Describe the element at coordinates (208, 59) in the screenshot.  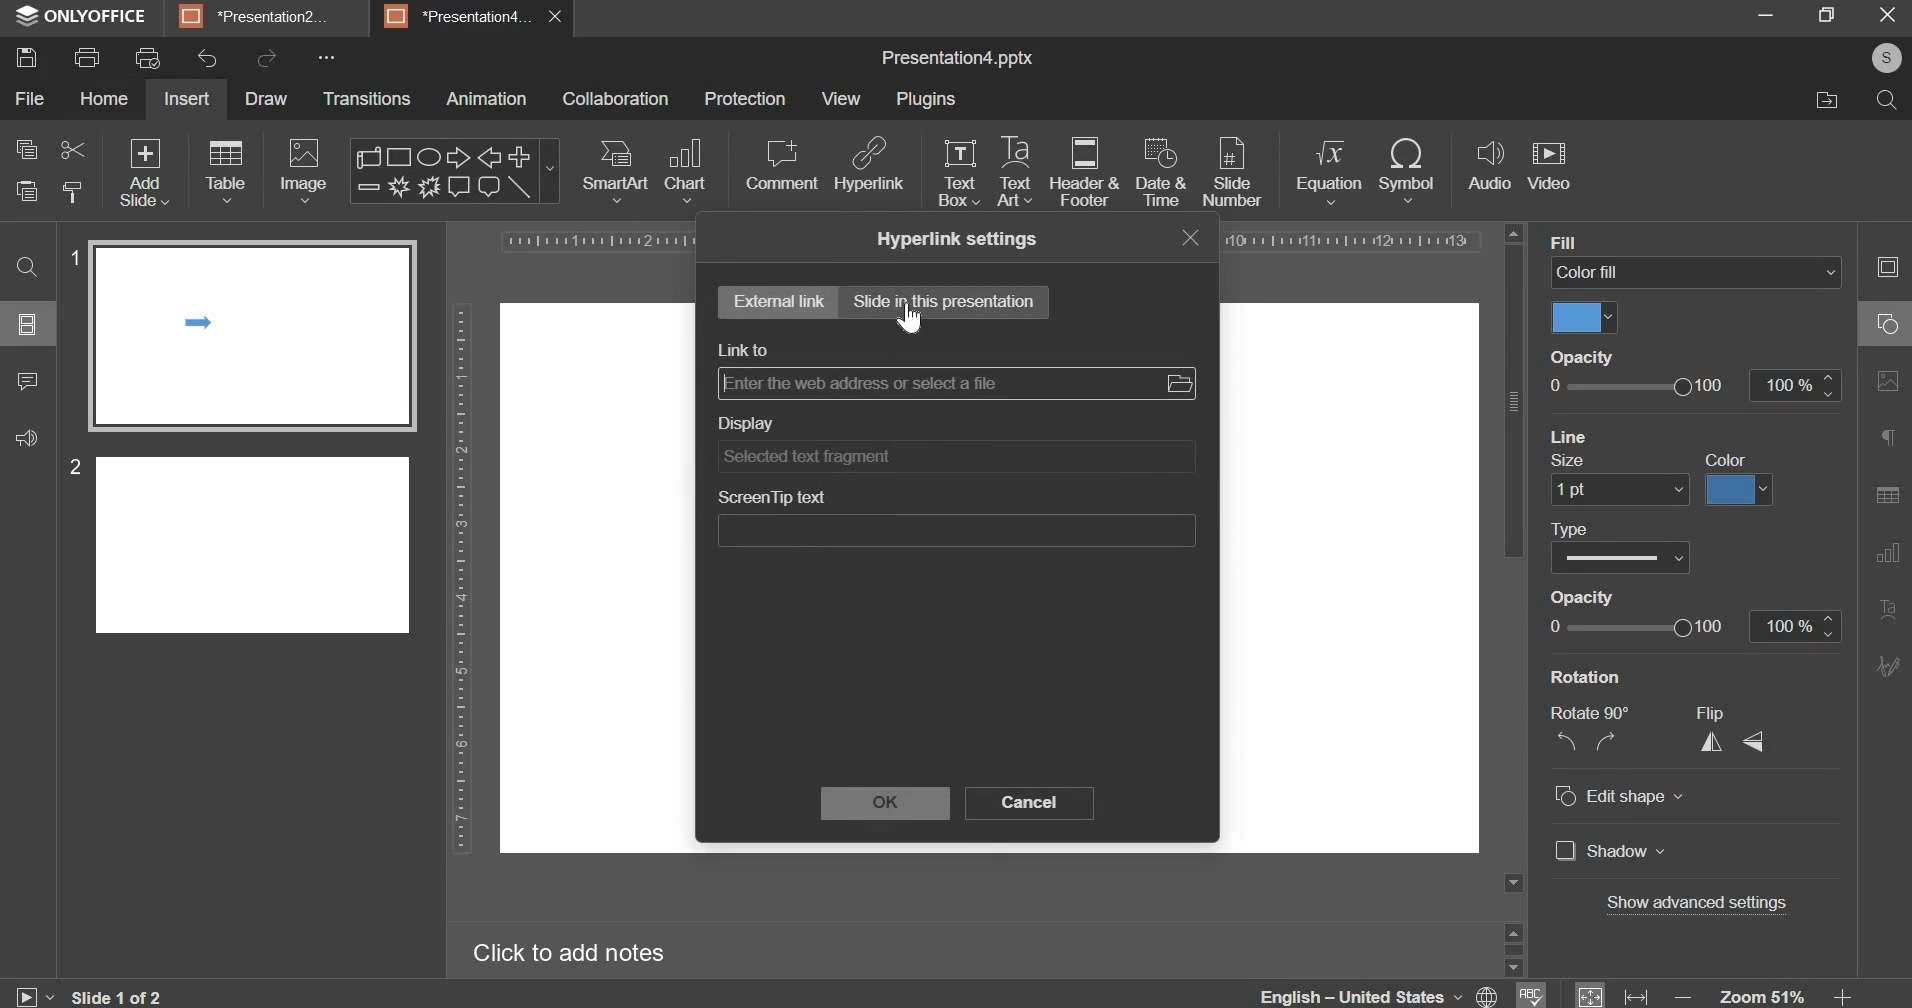
I see `undo` at that location.